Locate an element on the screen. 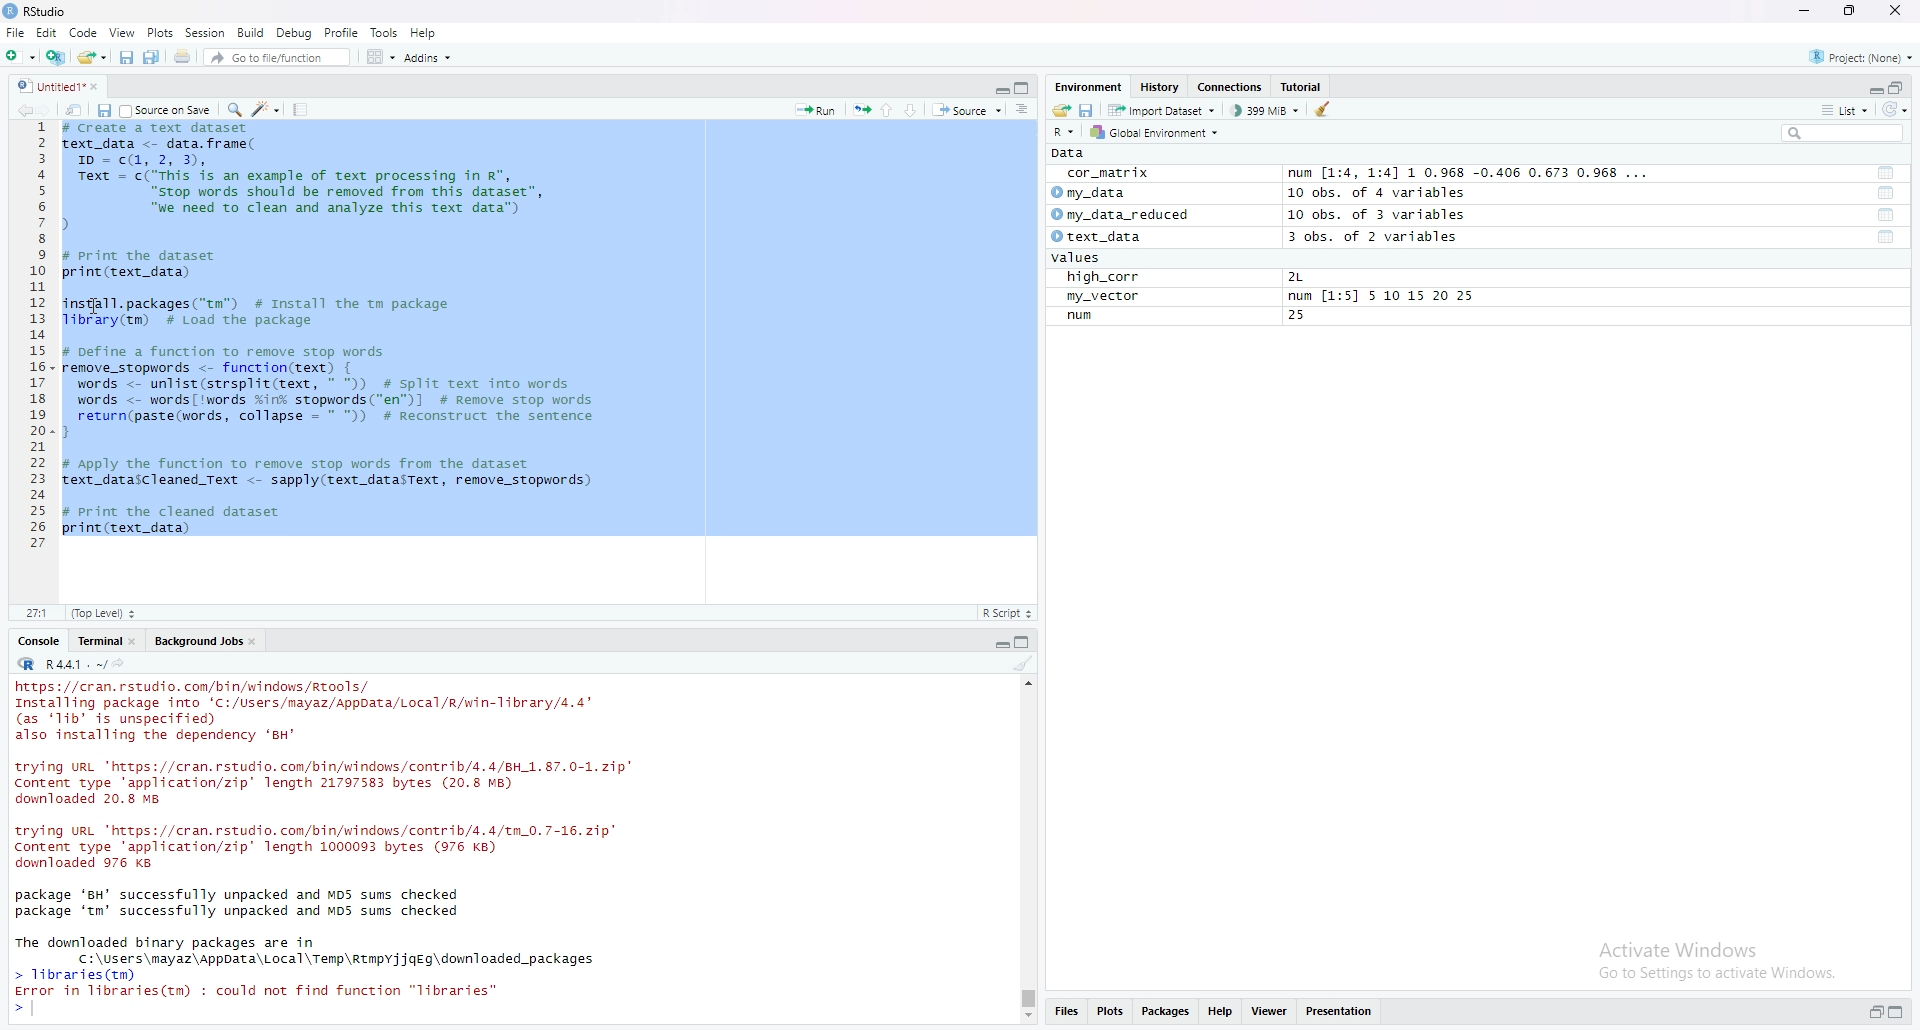 Image resolution: width=1920 pixels, height=1030 pixels. num [1:5] 5 10 15 20 25 is located at coordinates (1383, 296).